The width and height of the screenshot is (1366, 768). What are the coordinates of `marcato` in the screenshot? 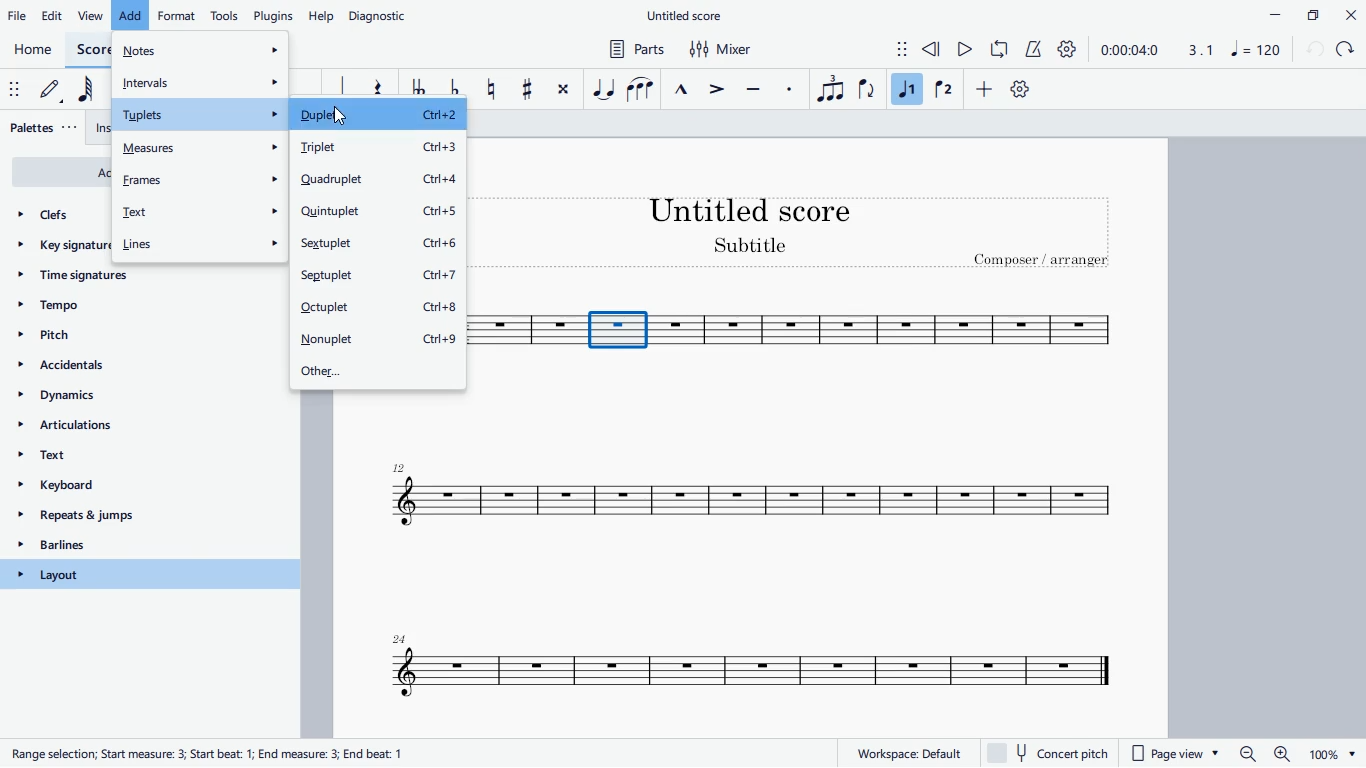 It's located at (685, 87).